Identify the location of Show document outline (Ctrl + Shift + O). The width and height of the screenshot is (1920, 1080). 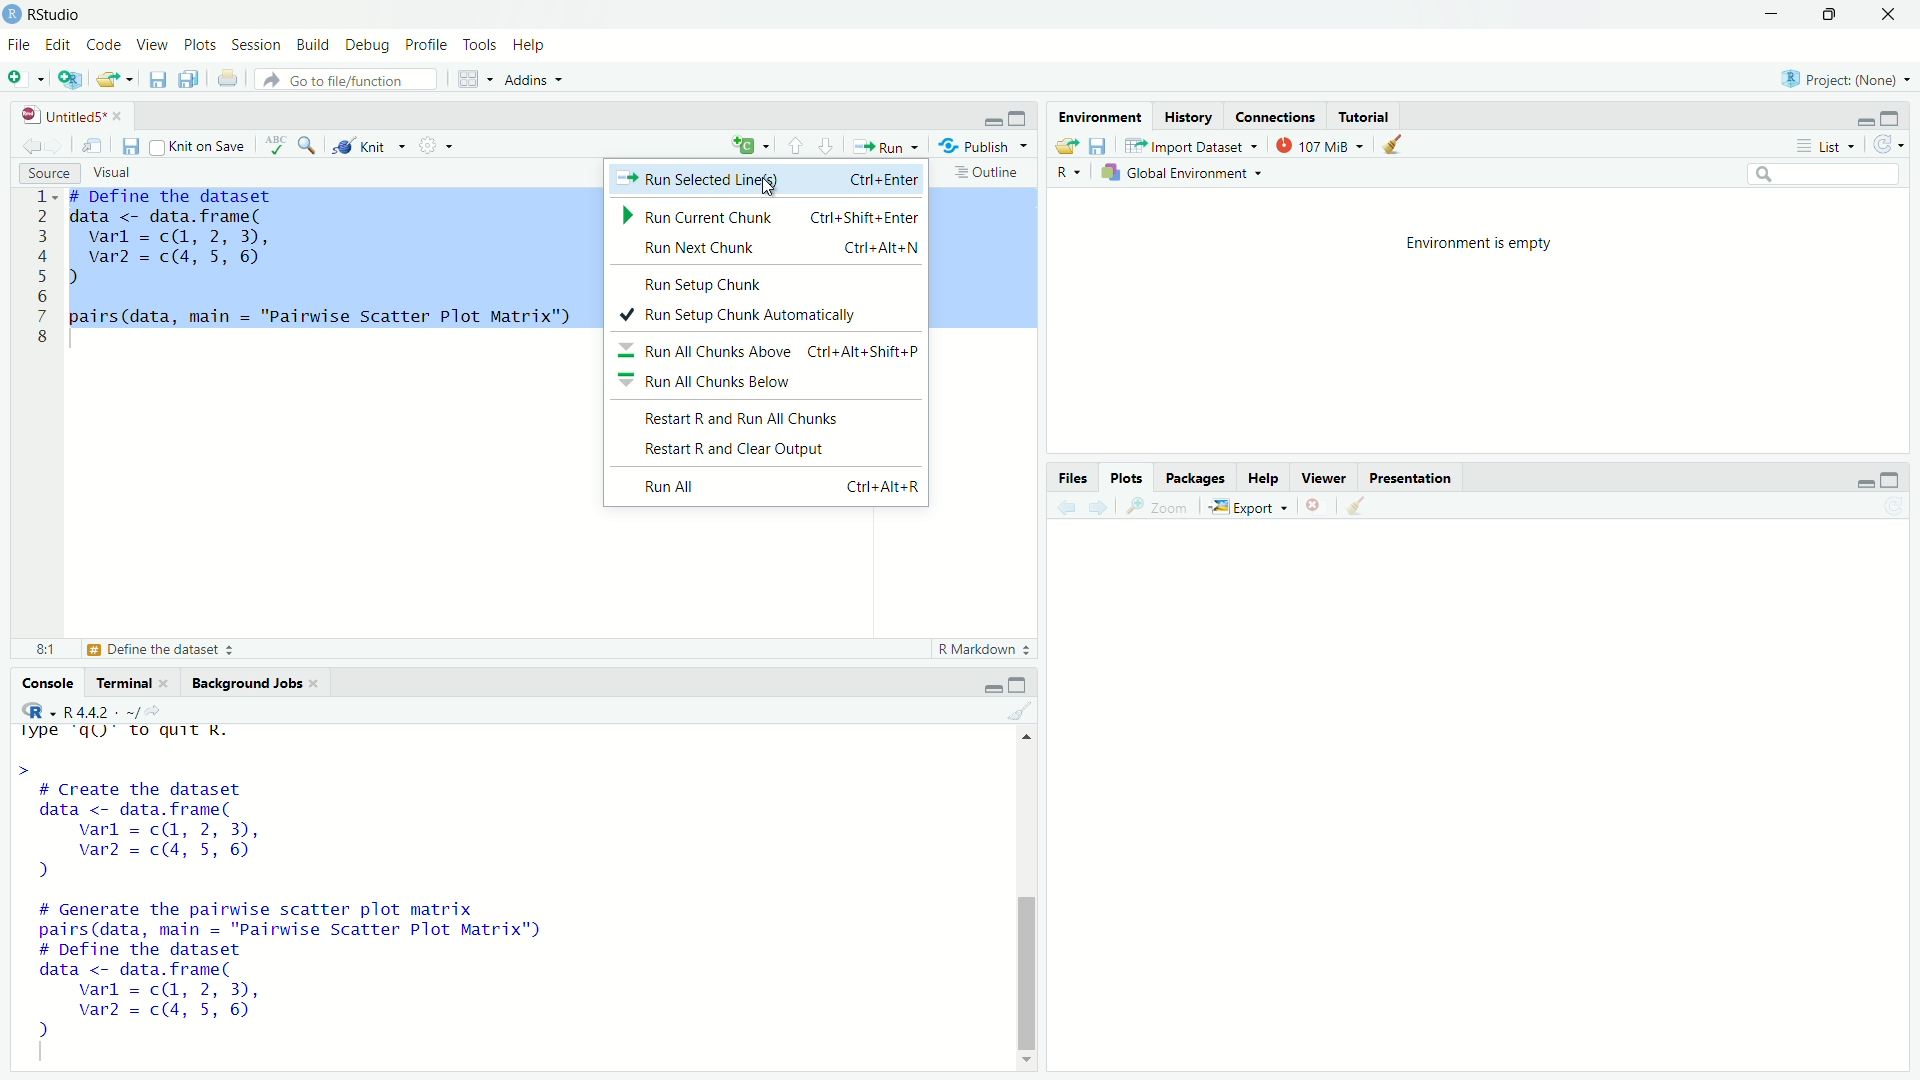
(989, 172).